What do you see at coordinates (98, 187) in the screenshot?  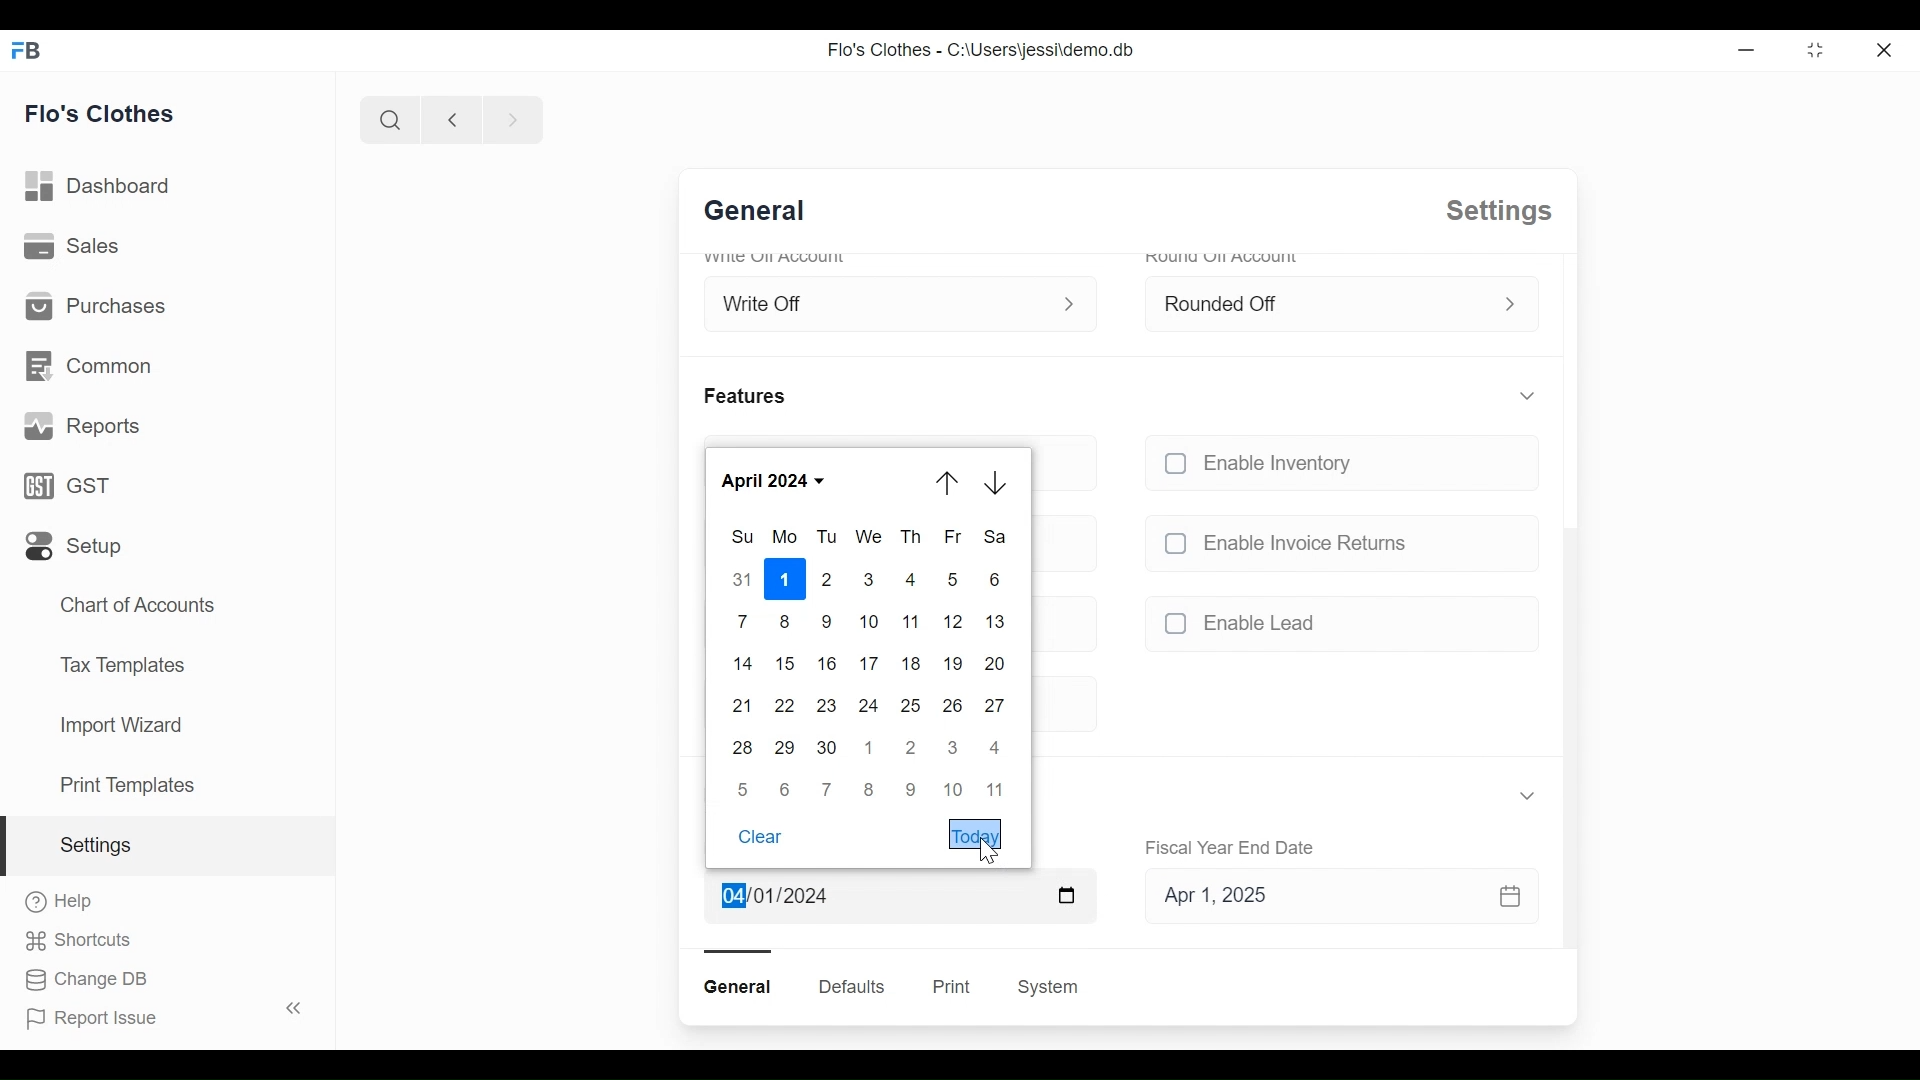 I see `Dashboard` at bounding box center [98, 187].